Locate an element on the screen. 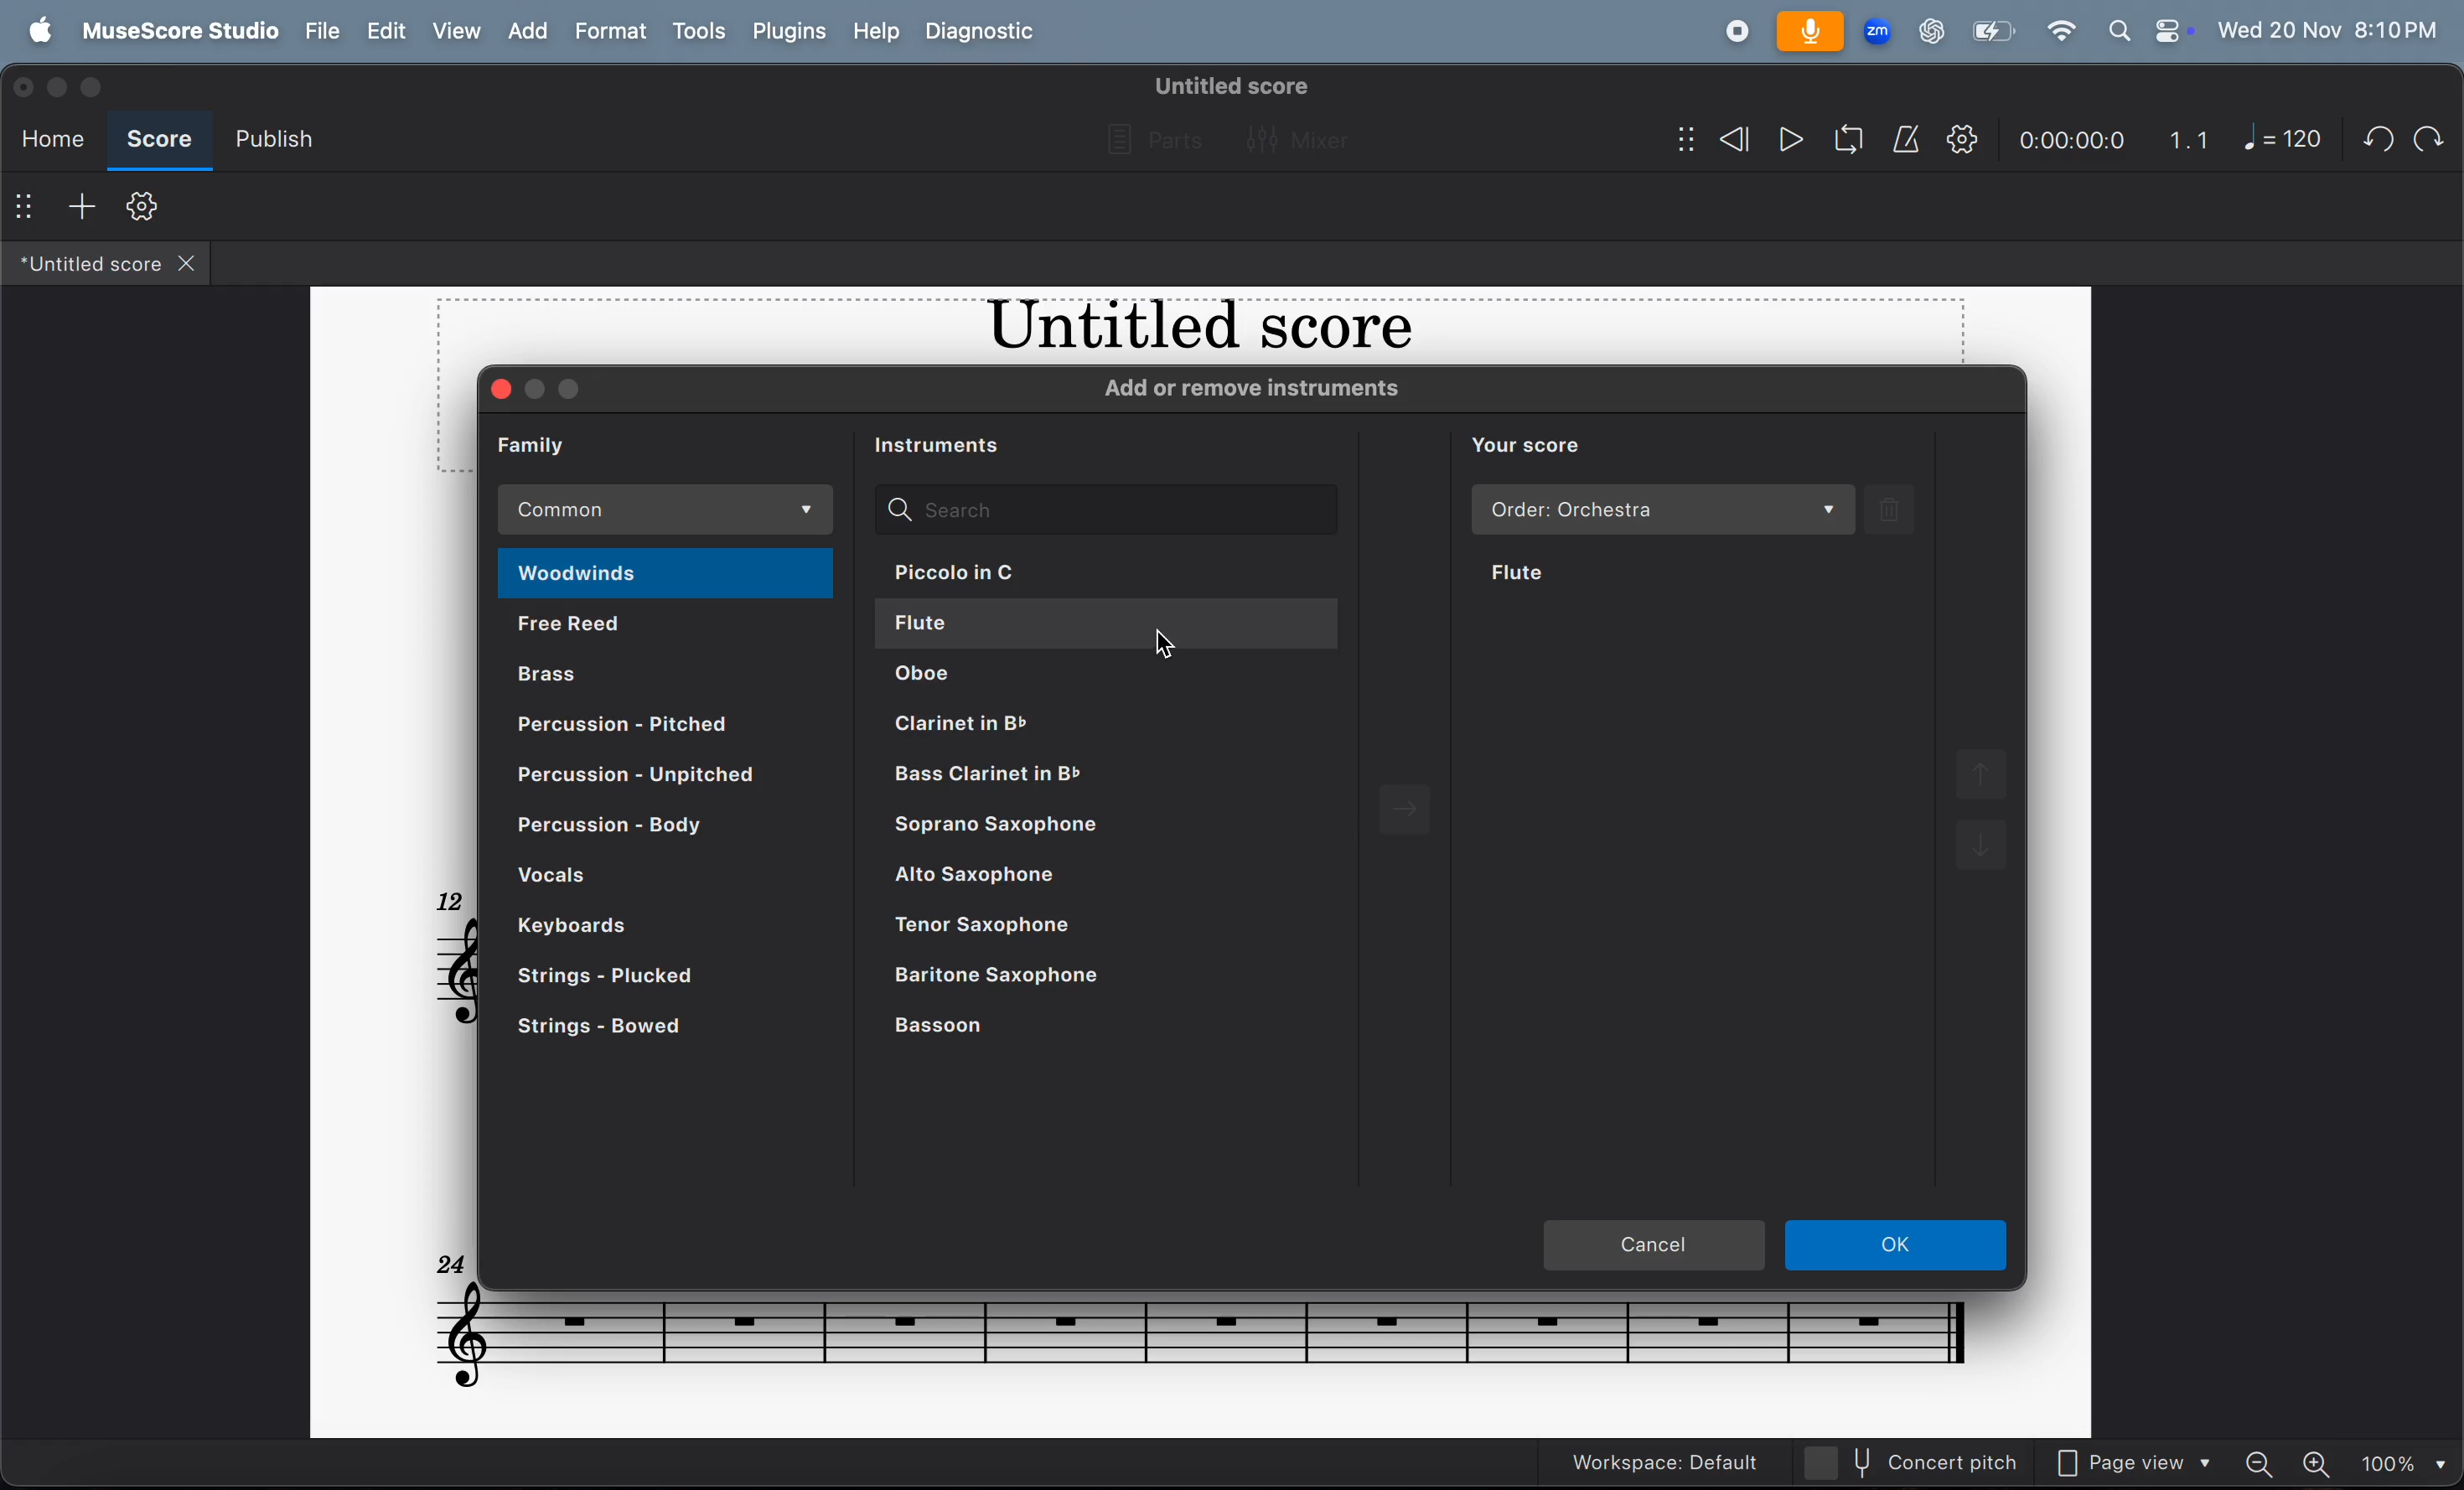 Image resolution: width=2464 pixels, height=1490 pixels. flute is located at coordinates (1109, 623).